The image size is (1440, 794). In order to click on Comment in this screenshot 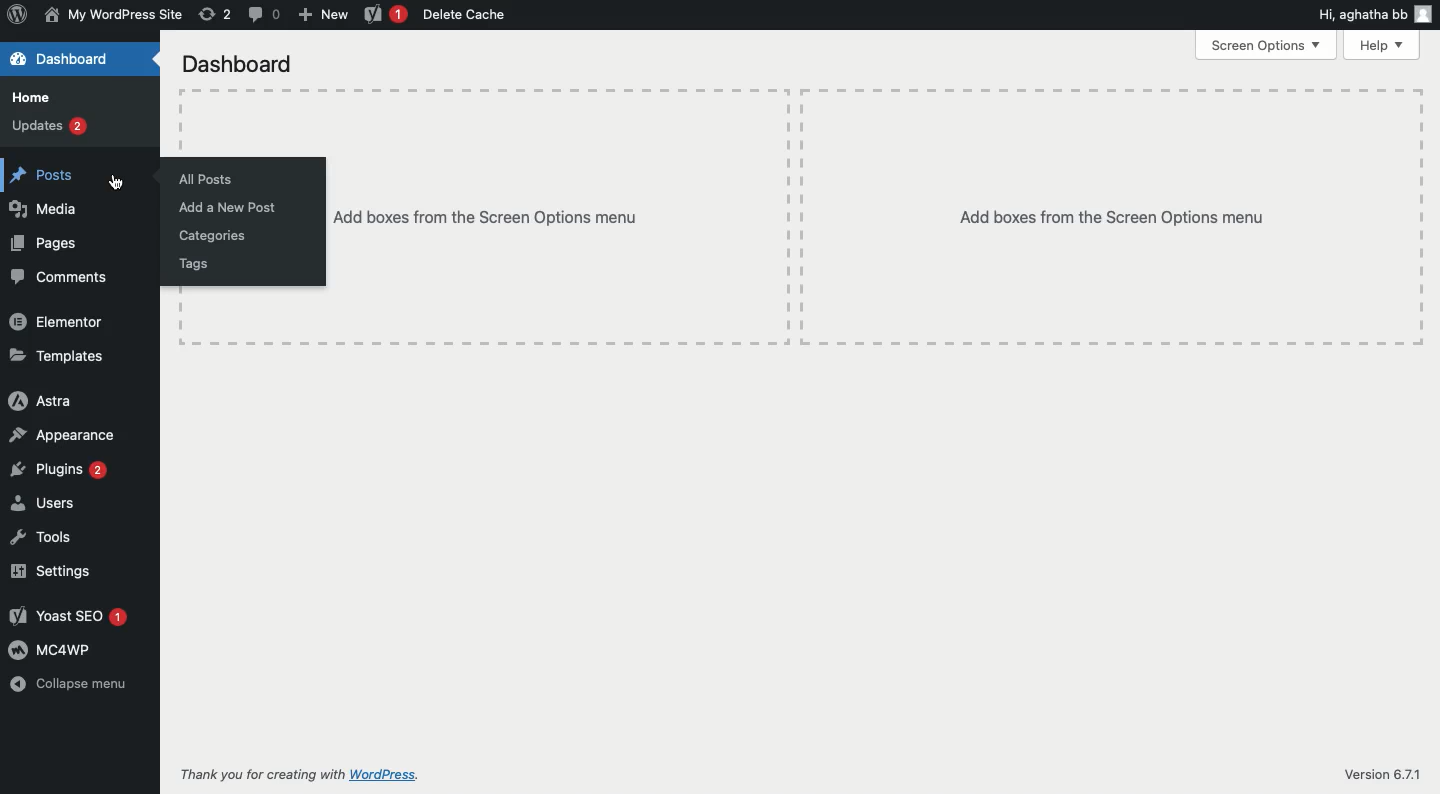, I will do `click(263, 13)`.